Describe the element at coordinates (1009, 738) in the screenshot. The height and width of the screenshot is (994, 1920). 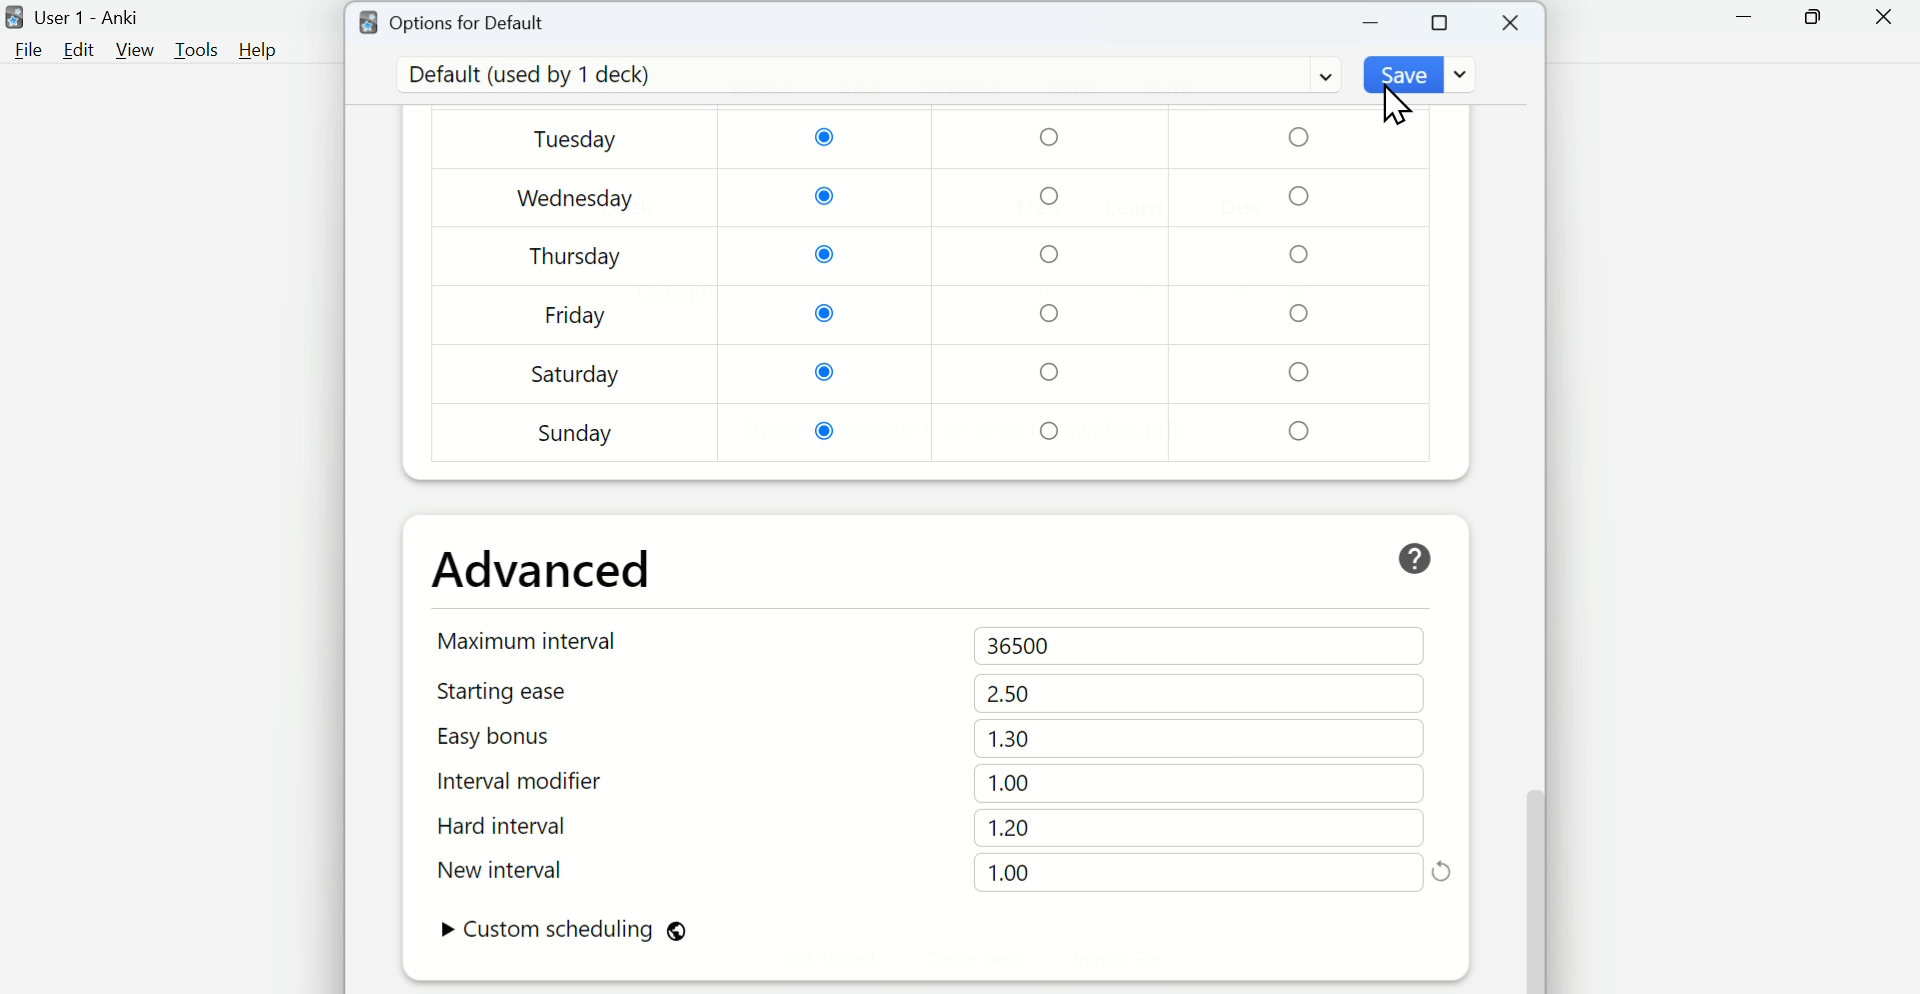
I see `1.30` at that location.